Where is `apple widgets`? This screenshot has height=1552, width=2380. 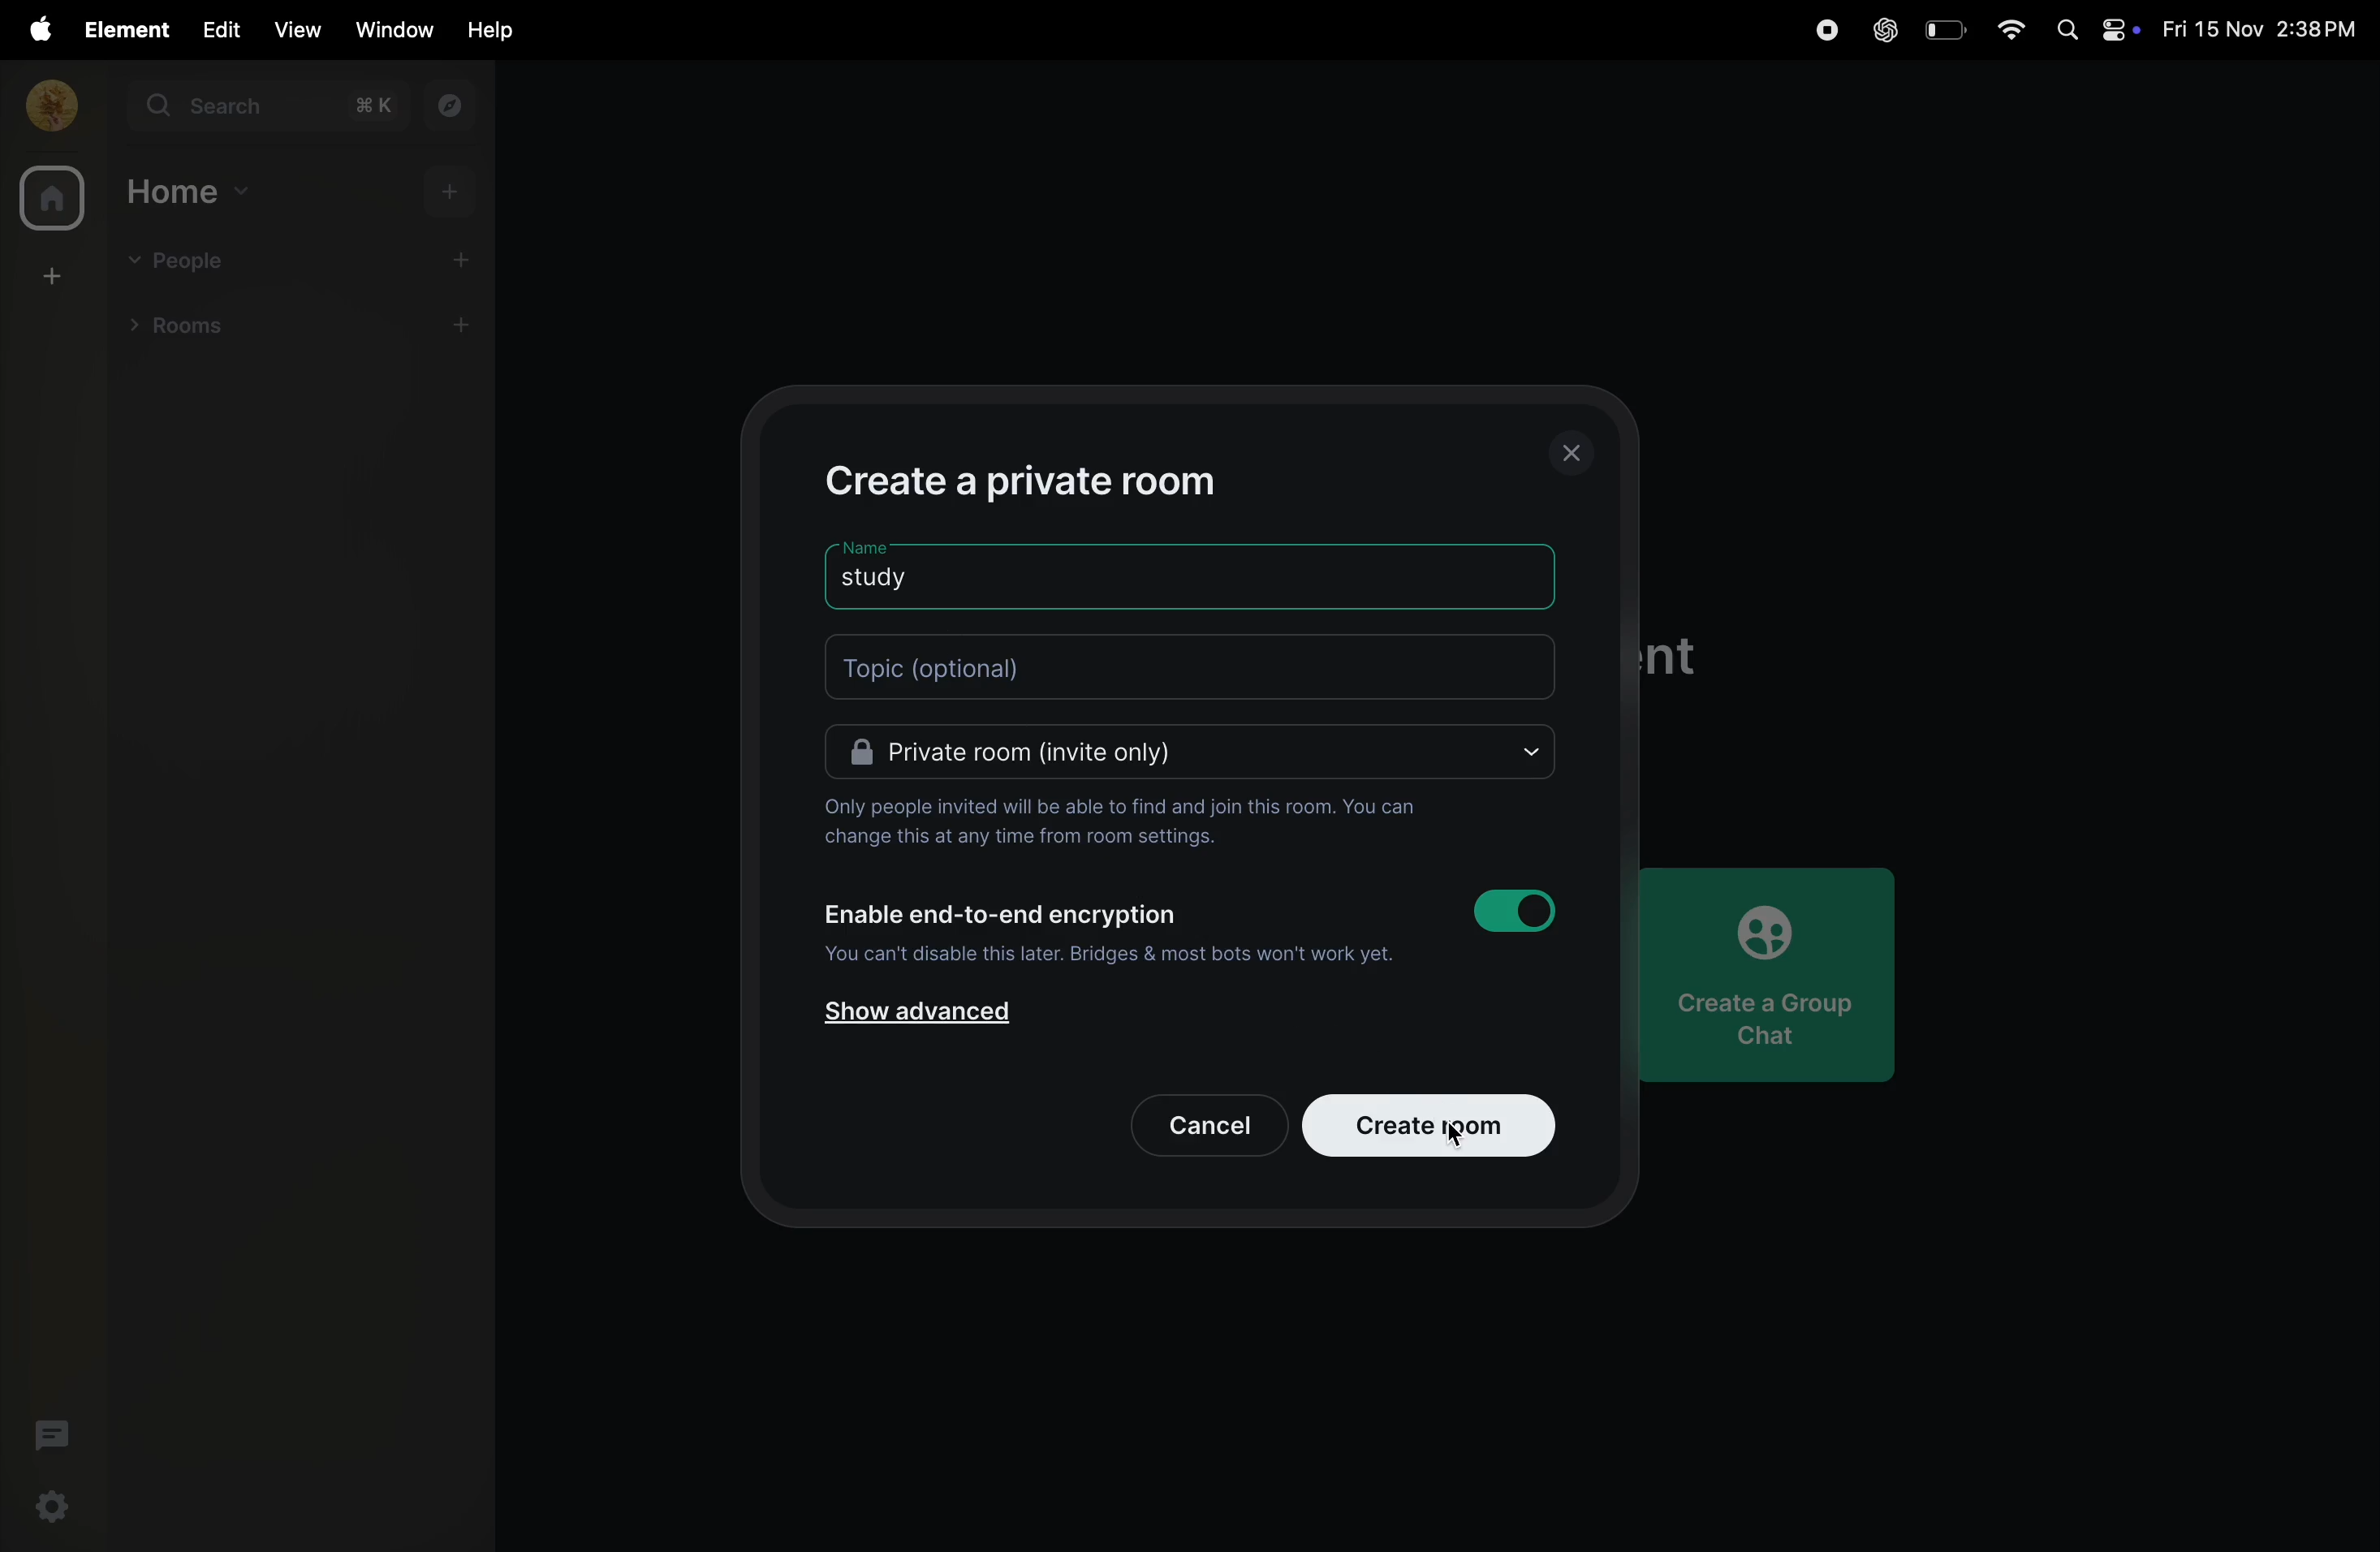
apple widgets is located at coordinates (2095, 28).